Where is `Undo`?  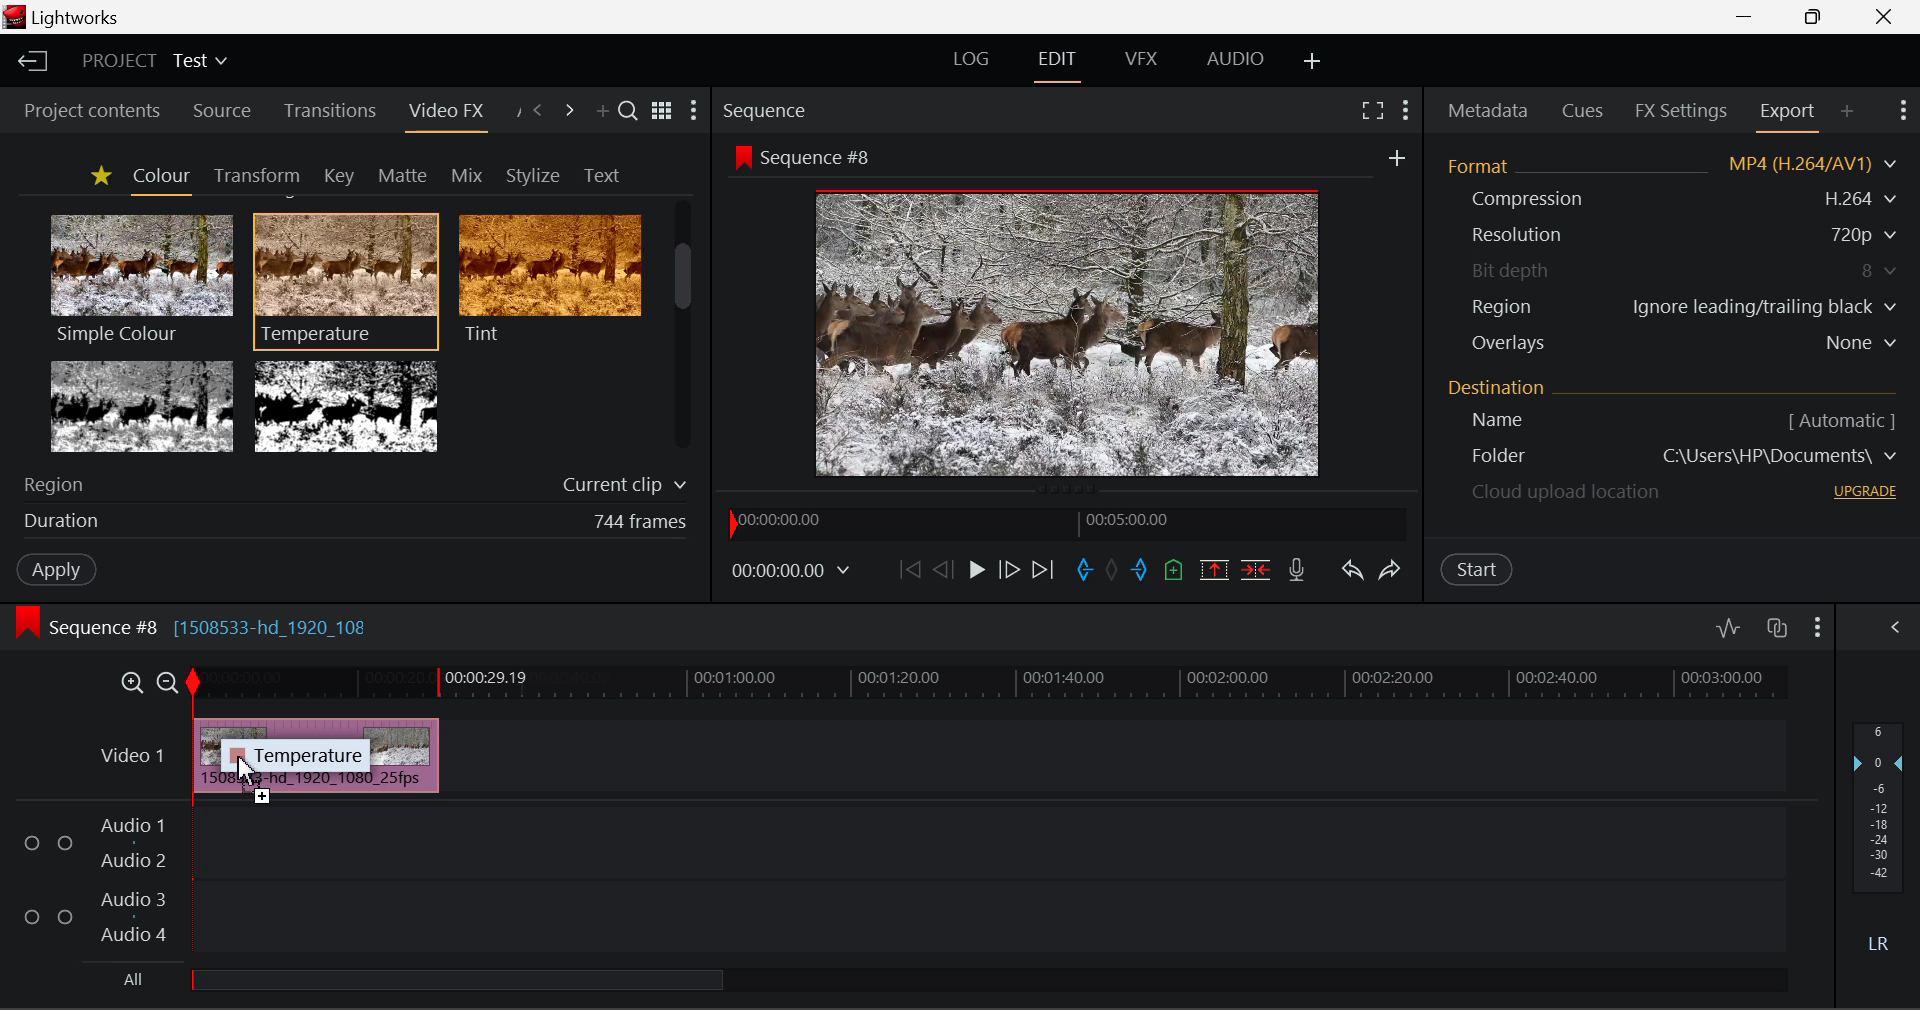 Undo is located at coordinates (1350, 569).